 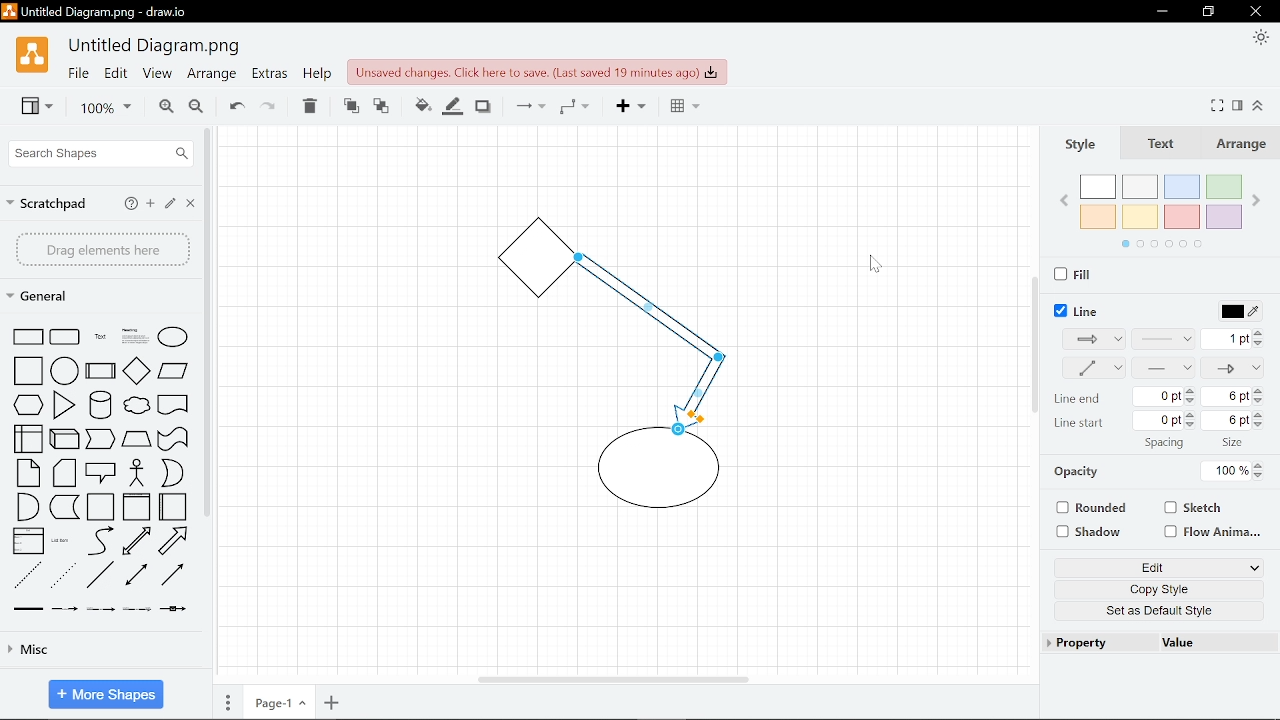 I want to click on 0 pt, so click(x=1158, y=420).